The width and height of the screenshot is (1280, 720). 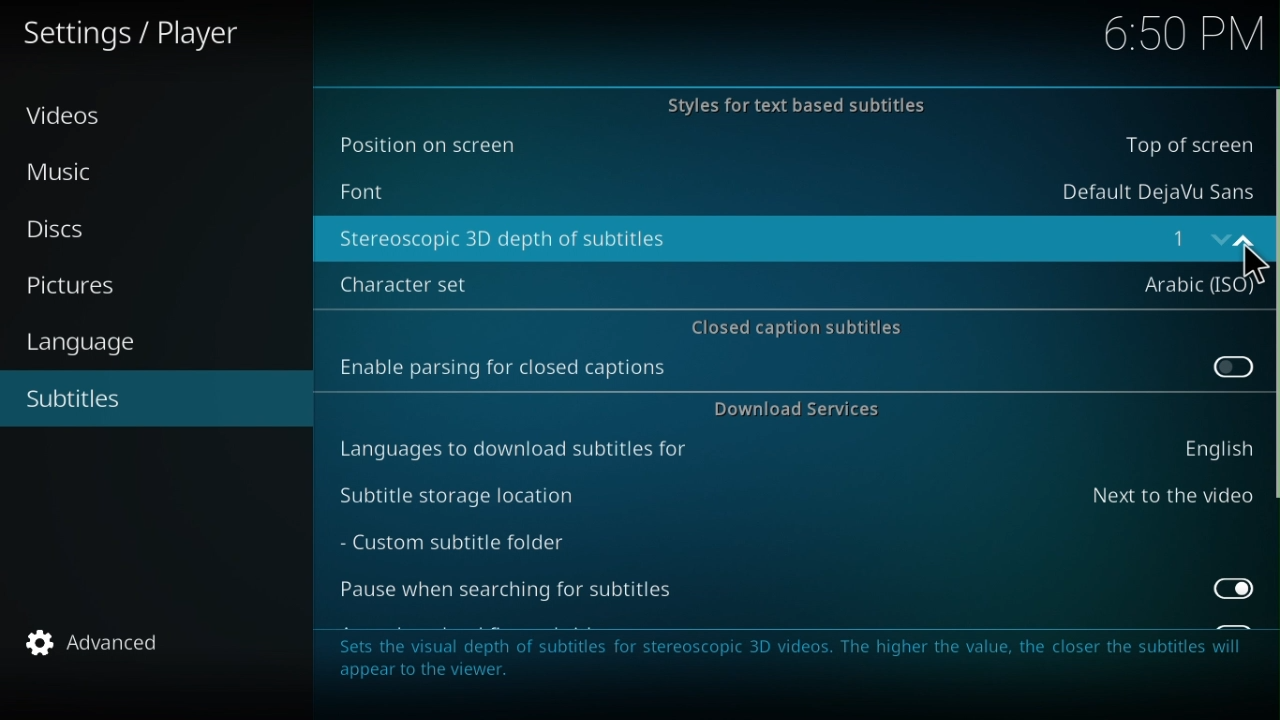 What do you see at coordinates (64, 226) in the screenshot?
I see `Disc` at bounding box center [64, 226].